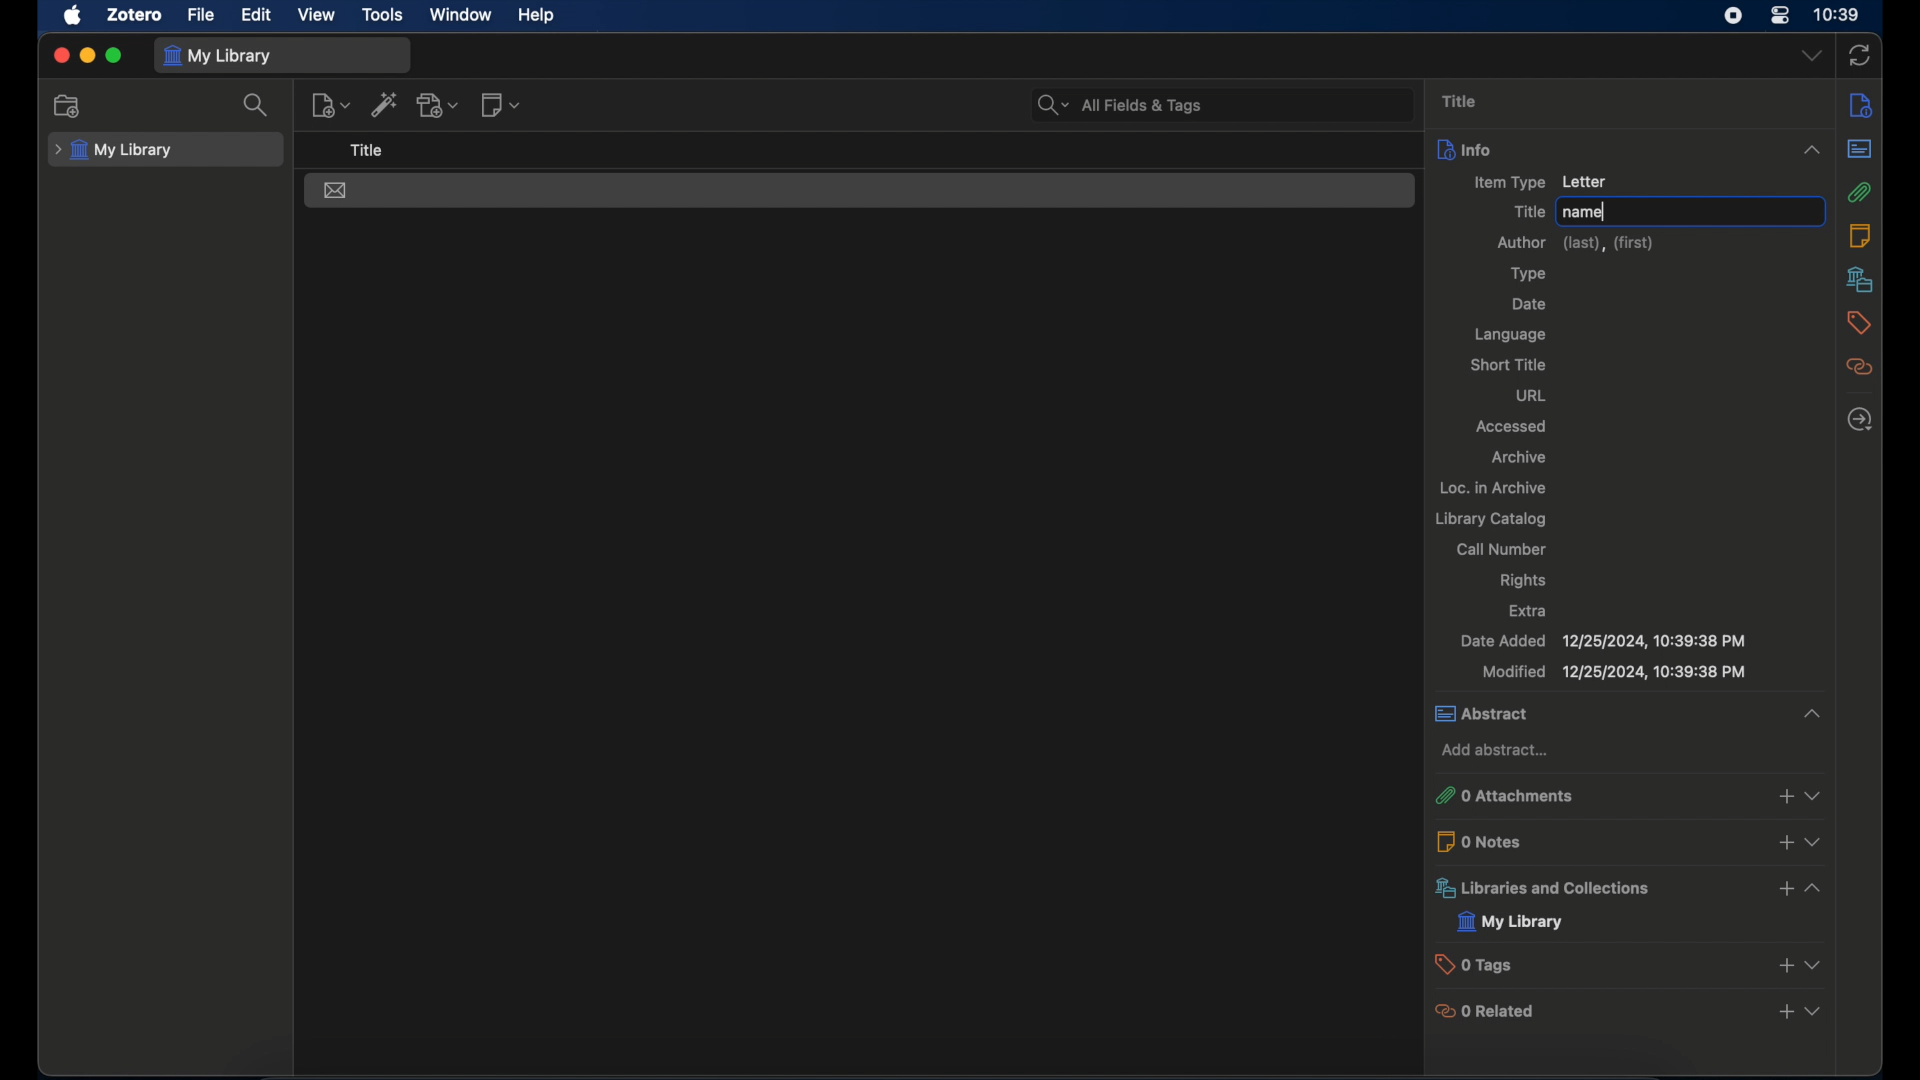  Describe the element at coordinates (89, 57) in the screenshot. I see `minimize` at that location.